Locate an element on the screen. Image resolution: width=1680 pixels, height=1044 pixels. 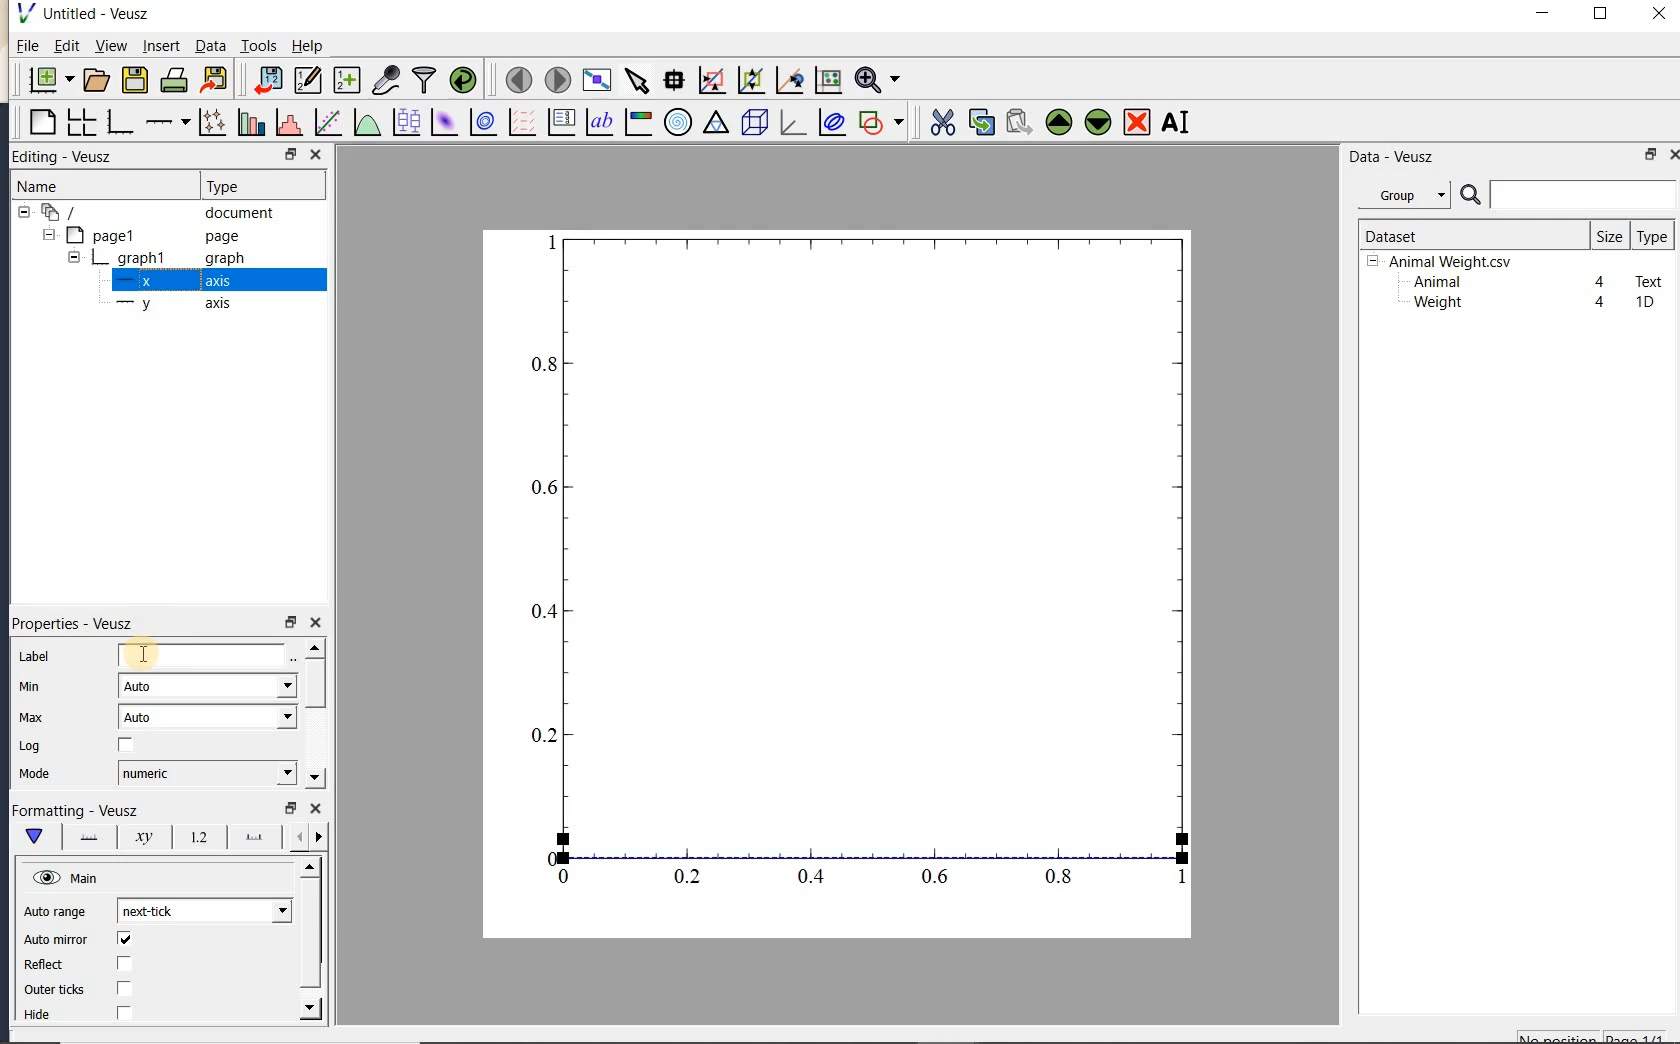
histogram of a dataset is located at coordinates (288, 122).